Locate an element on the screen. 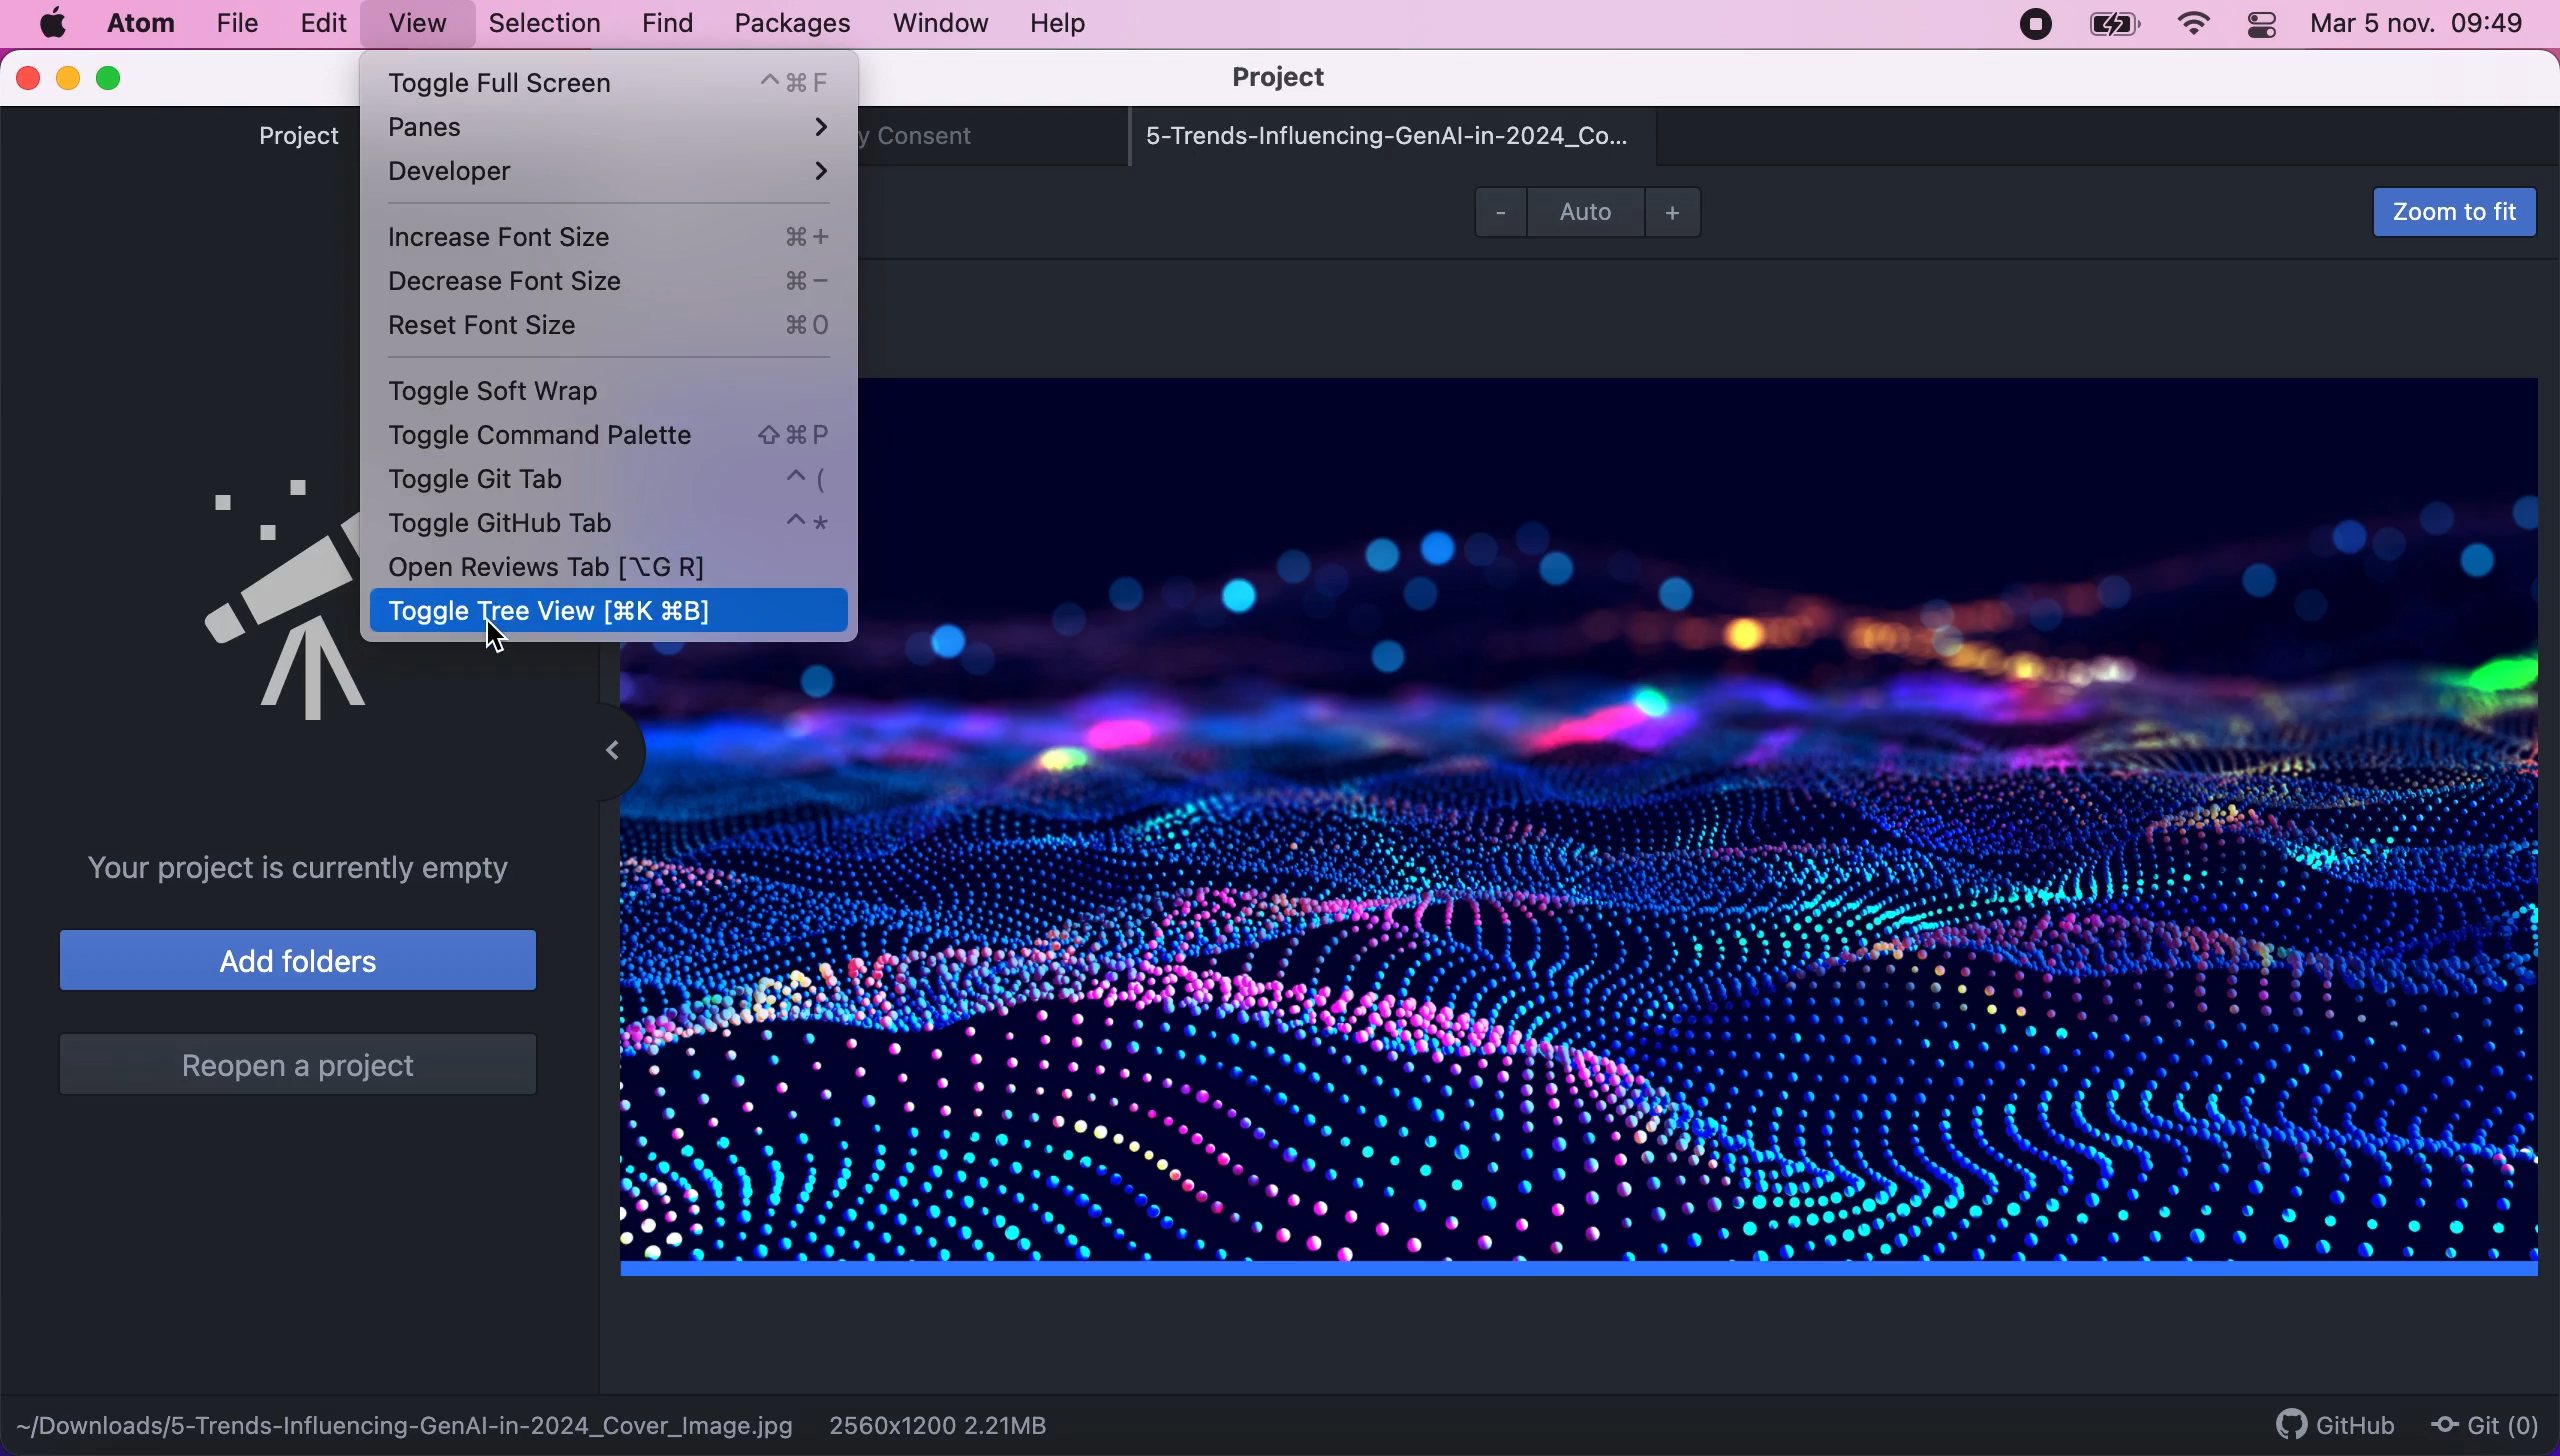 The height and width of the screenshot is (1456, 2560). toggle full screen is located at coordinates (611, 80).